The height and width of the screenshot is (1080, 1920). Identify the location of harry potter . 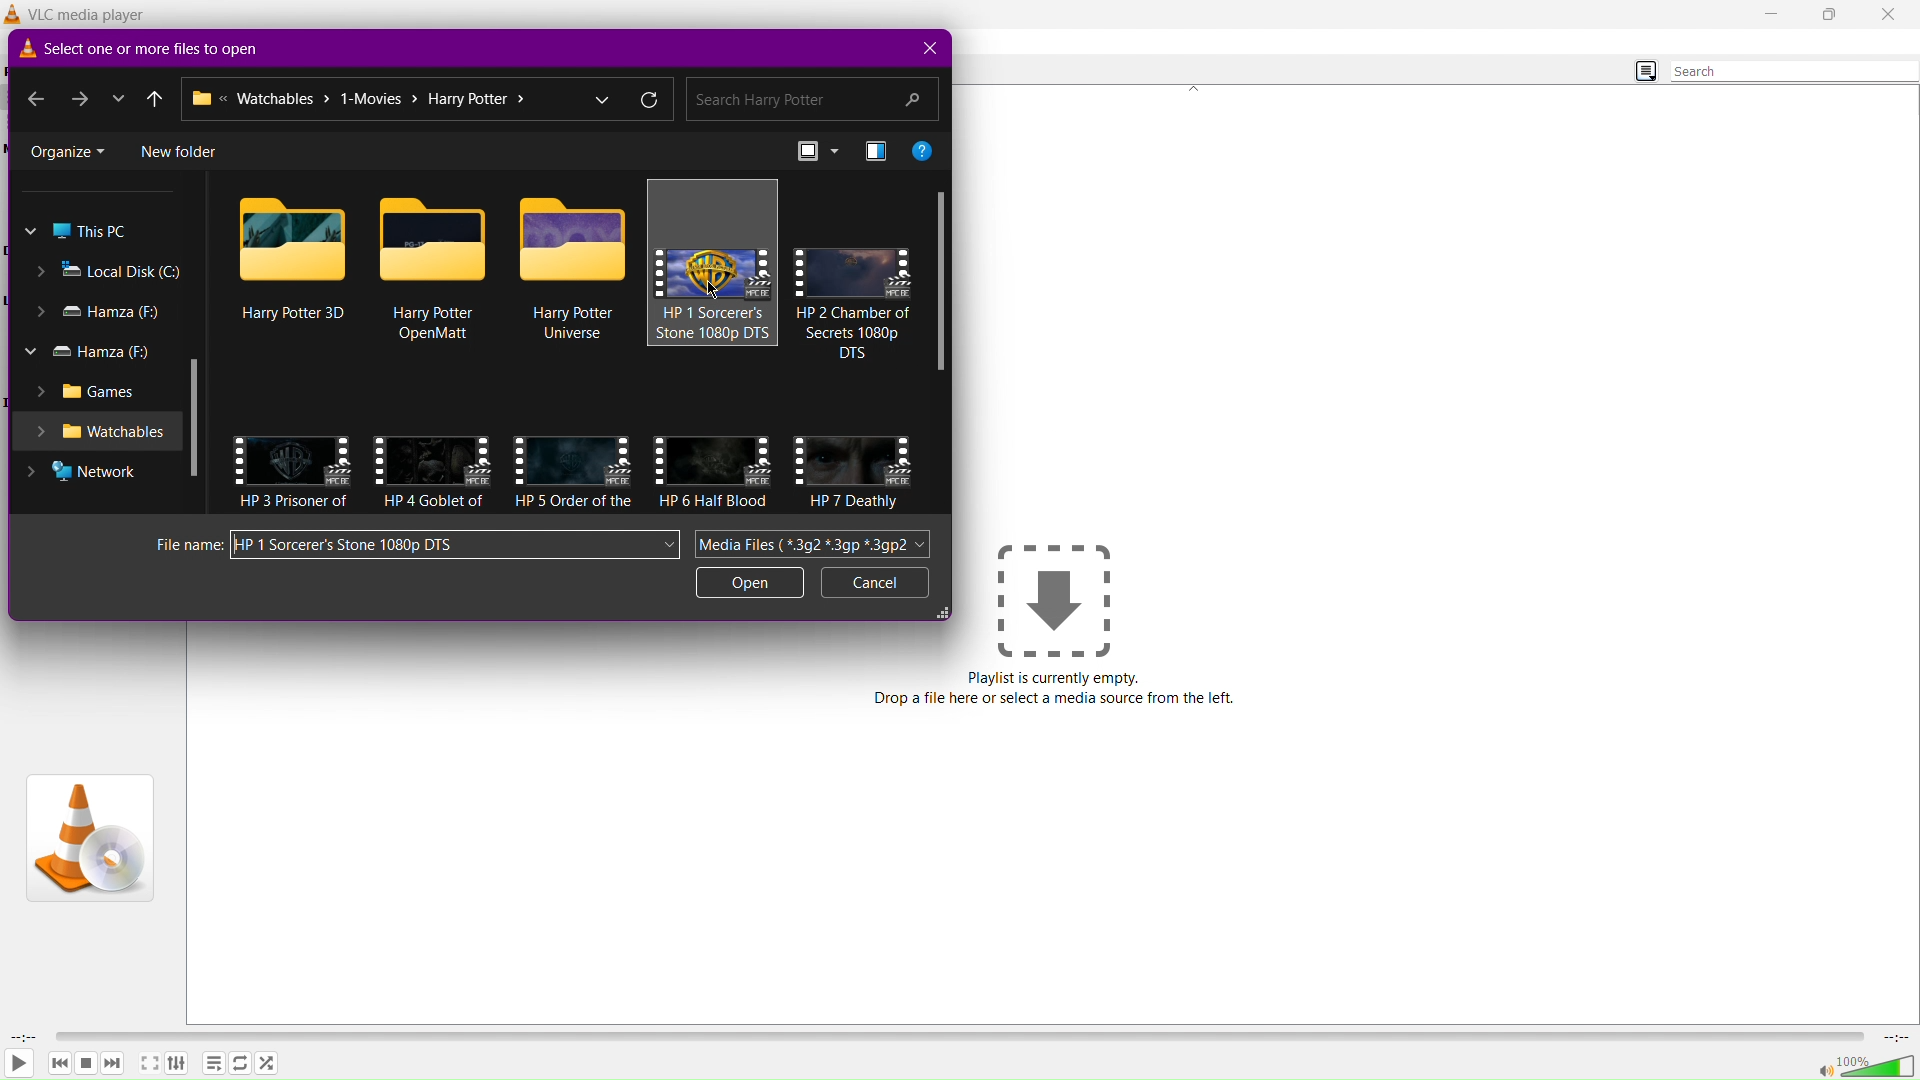
(574, 323).